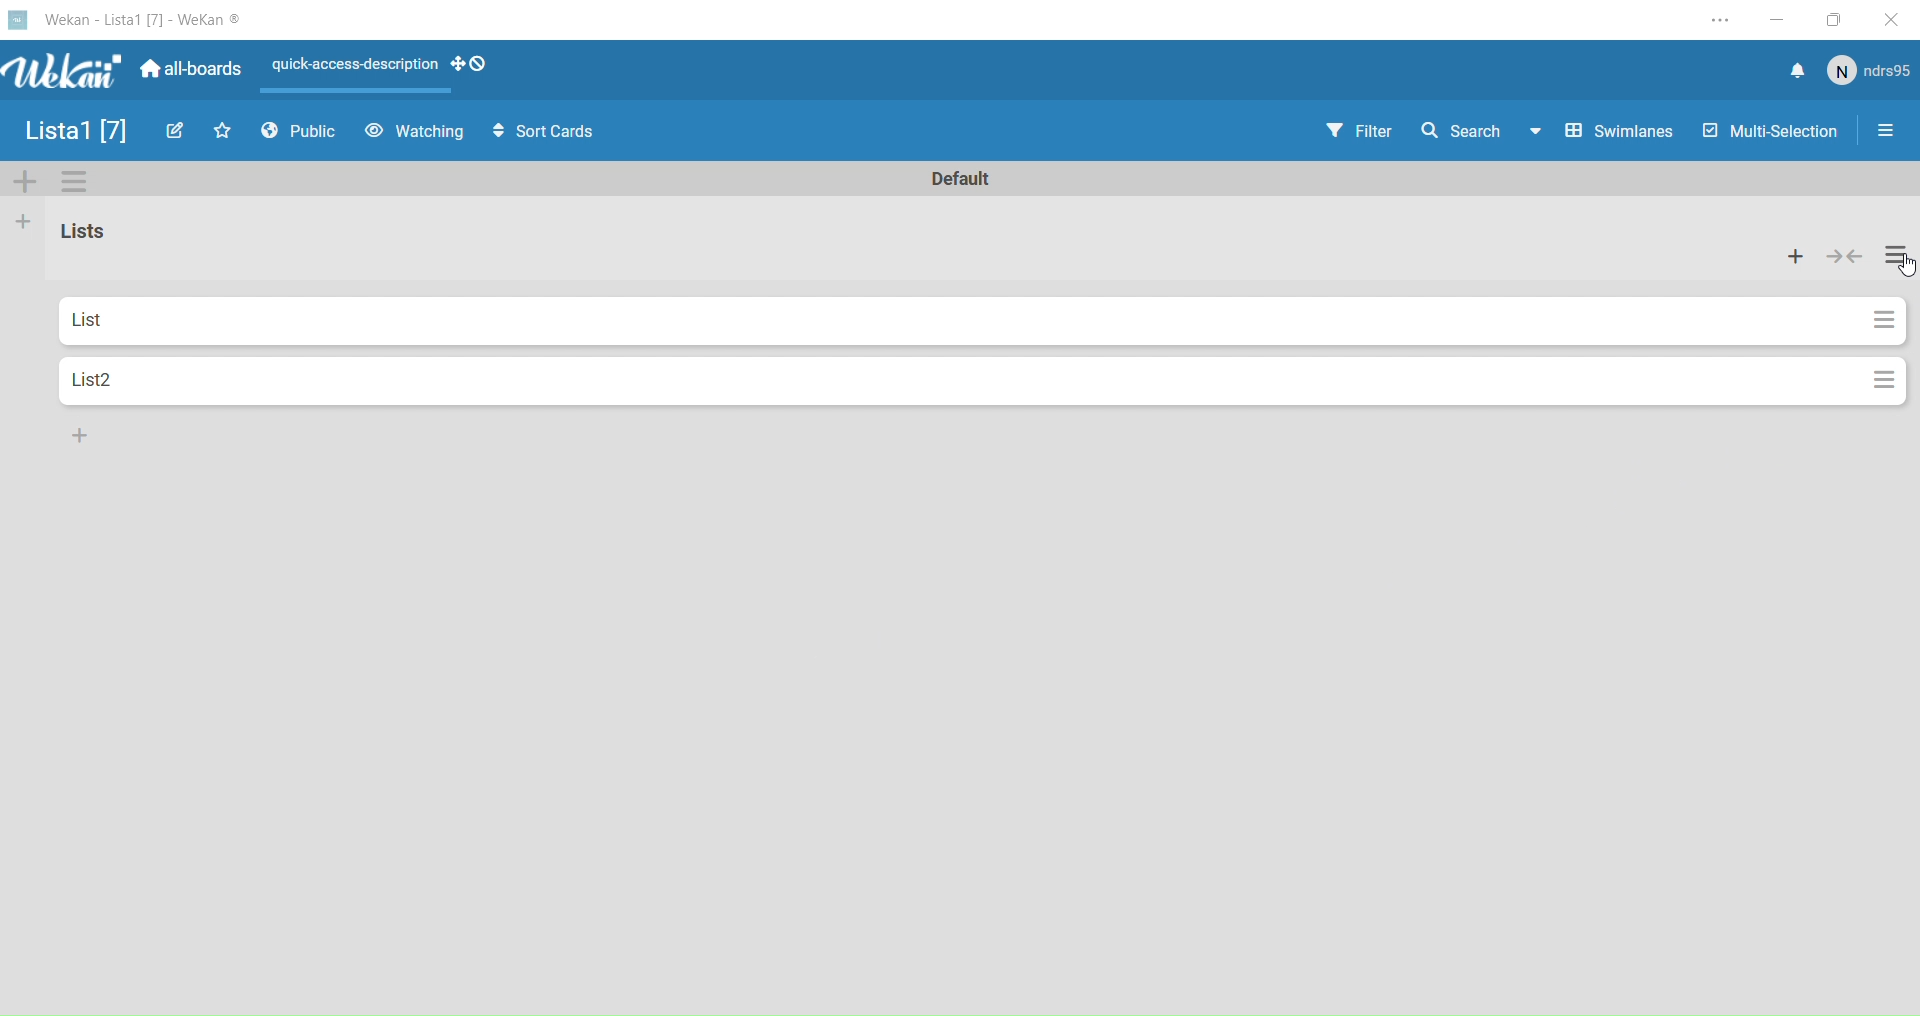 The width and height of the screenshot is (1920, 1016). Describe the element at coordinates (416, 132) in the screenshot. I see `Watching` at that location.